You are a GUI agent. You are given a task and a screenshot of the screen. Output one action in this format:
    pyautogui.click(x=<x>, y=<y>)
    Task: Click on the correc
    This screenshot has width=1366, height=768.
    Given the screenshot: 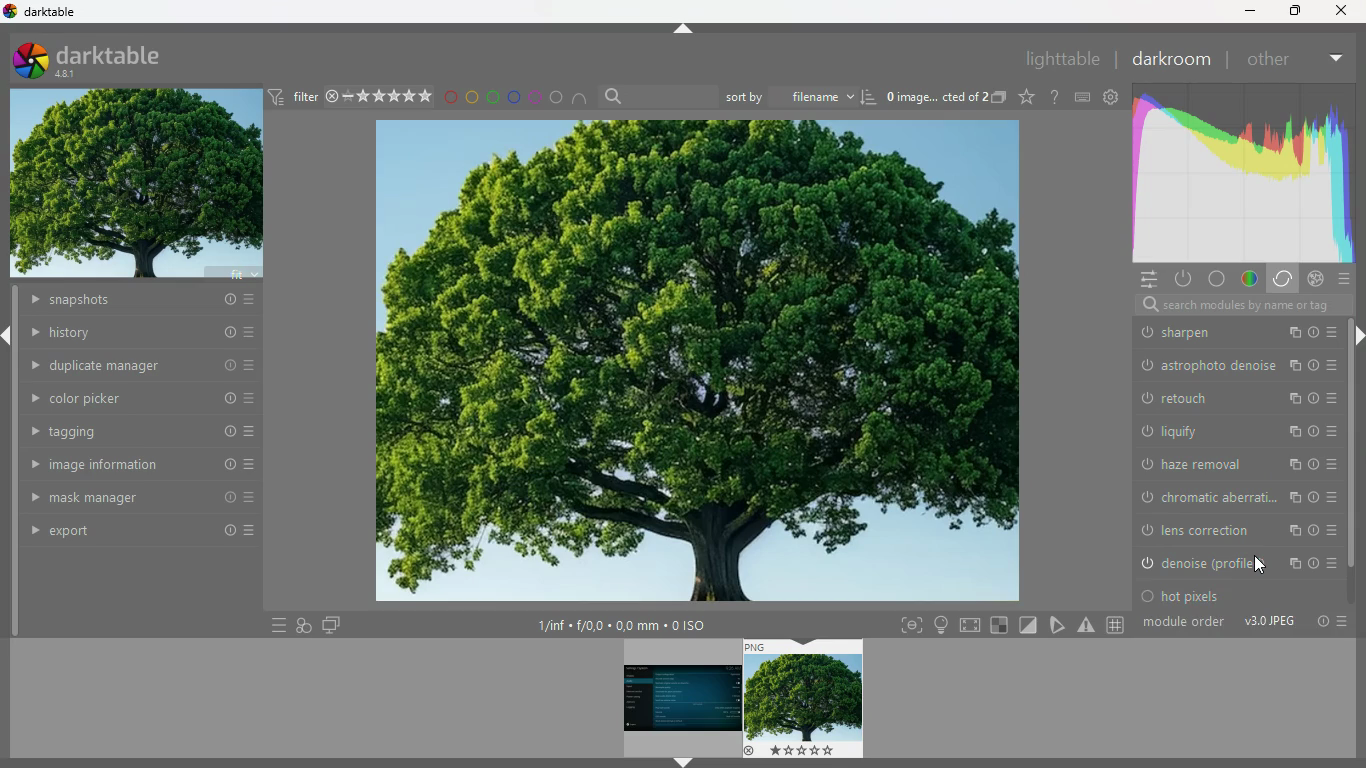 What is the action you would take?
    pyautogui.click(x=1285, y=279)
    